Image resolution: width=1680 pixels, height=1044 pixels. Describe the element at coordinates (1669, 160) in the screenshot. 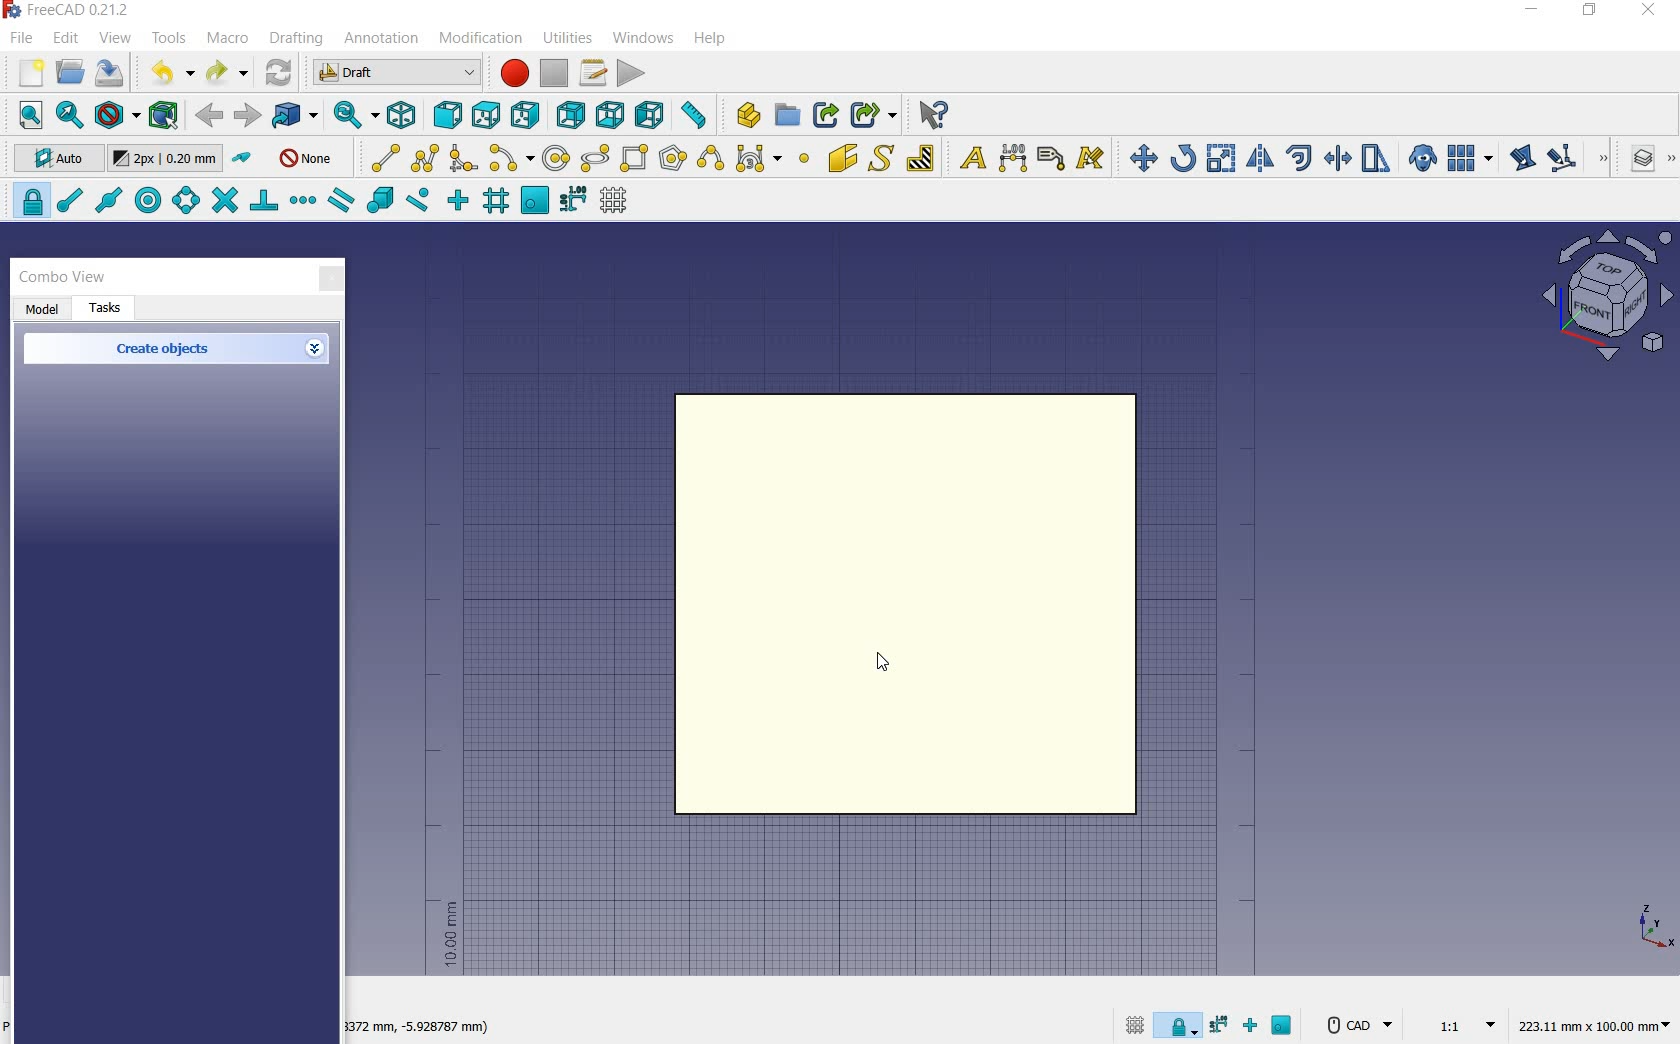

I see `draft utility tools` at that location.